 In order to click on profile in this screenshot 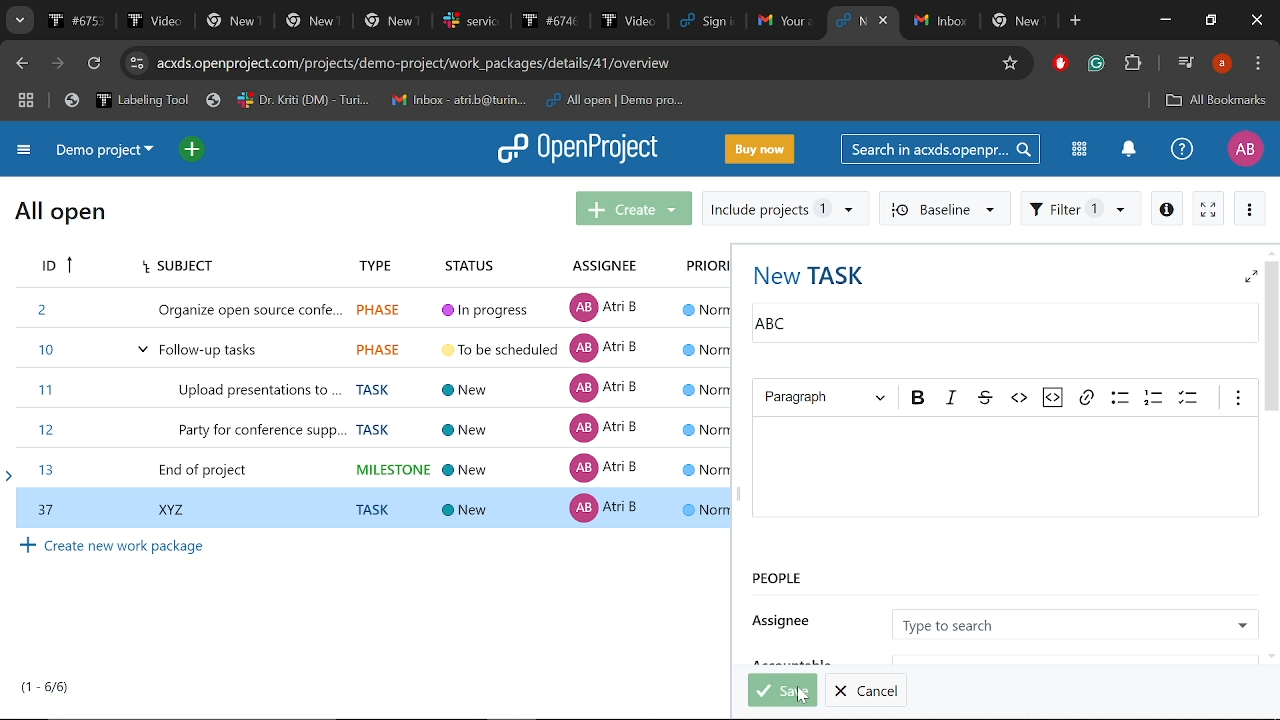, I will do `click(1222, 63)`.